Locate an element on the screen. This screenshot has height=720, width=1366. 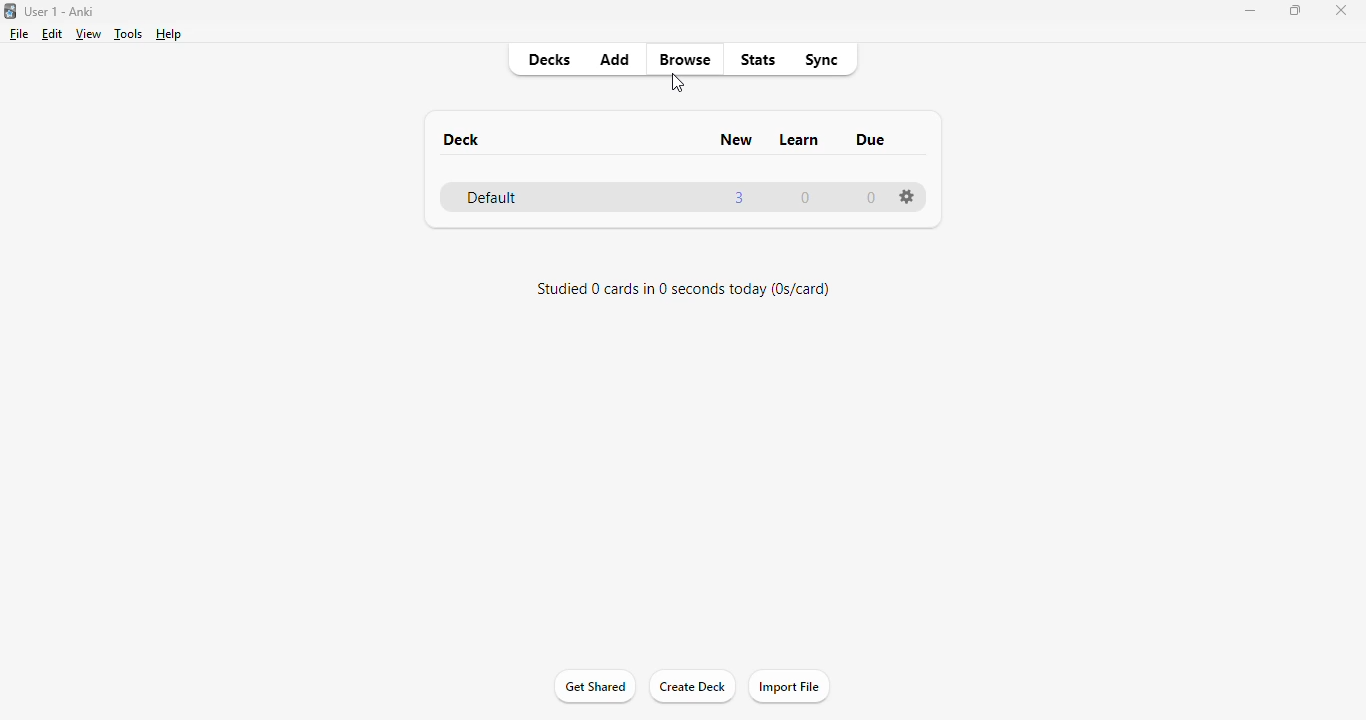
file is located at coordinates (20, 34).